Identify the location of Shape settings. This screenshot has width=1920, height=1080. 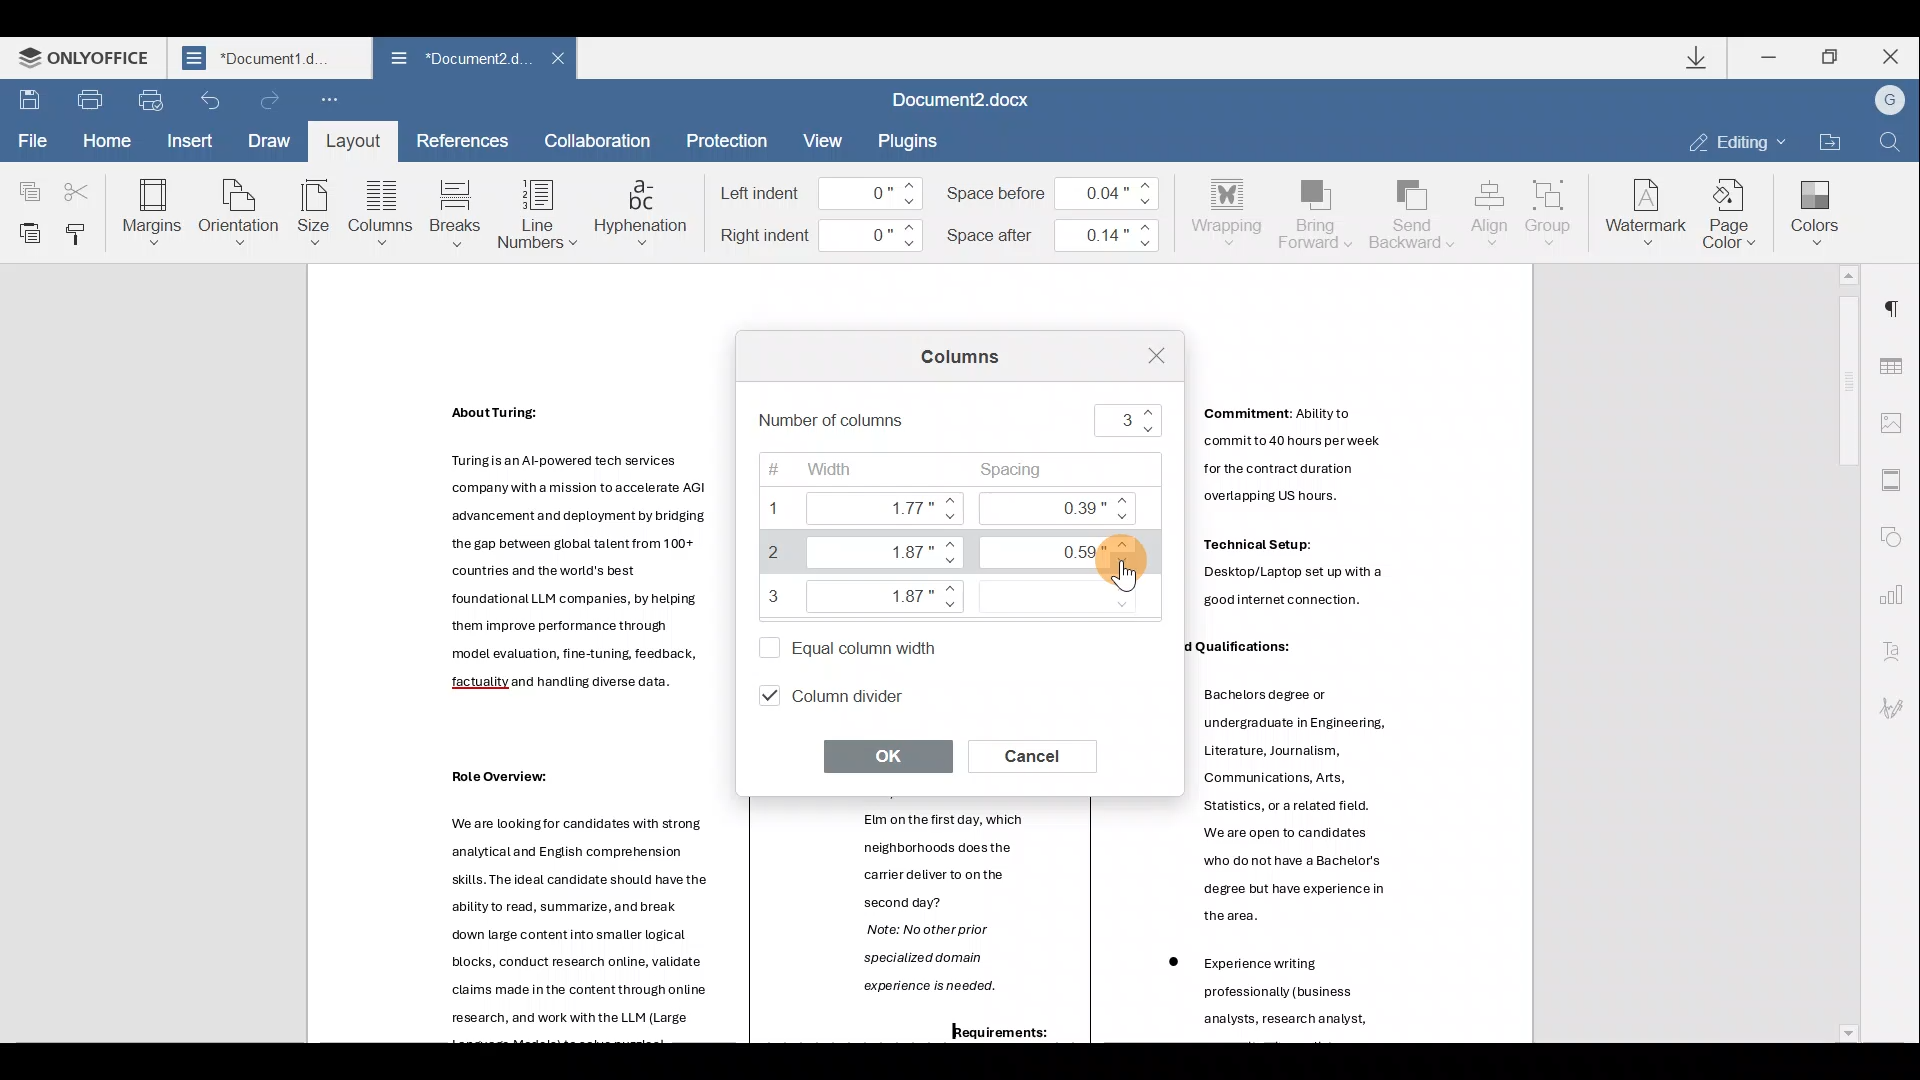
(1898, 539).